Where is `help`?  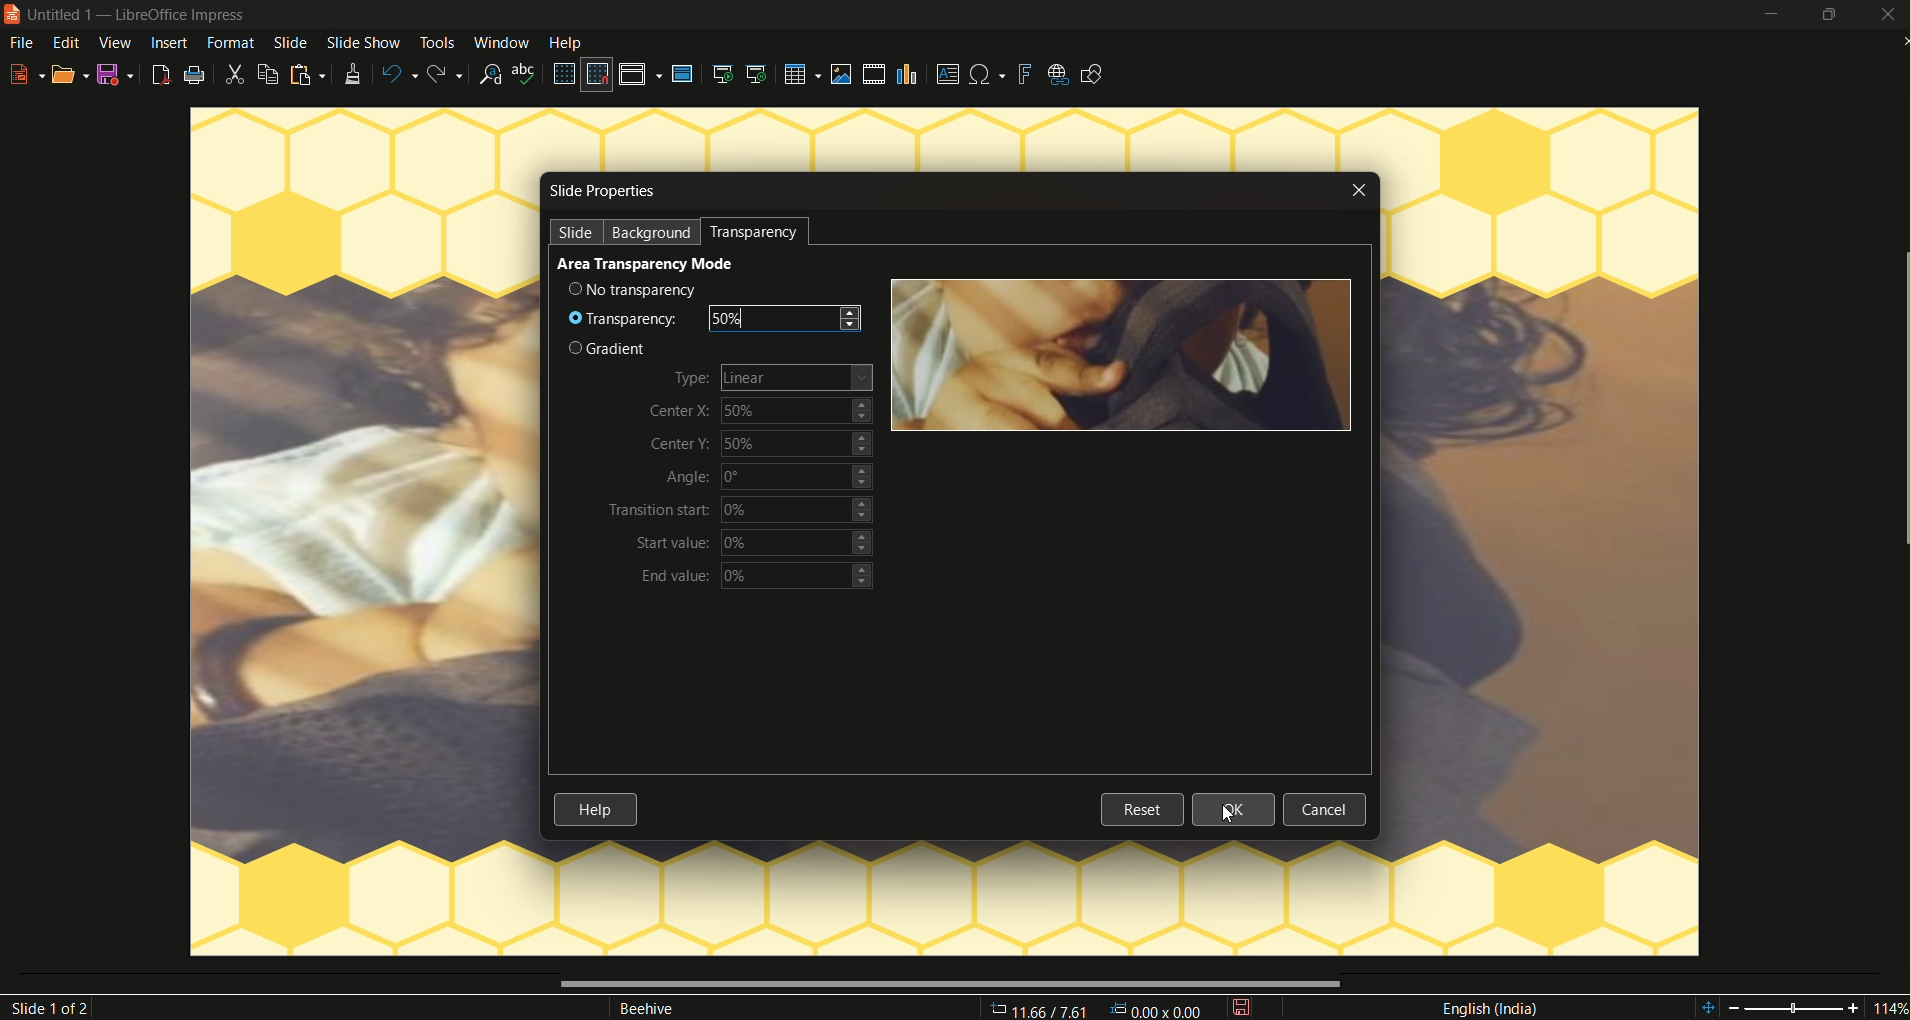
help is located at coordinates (571, 42).